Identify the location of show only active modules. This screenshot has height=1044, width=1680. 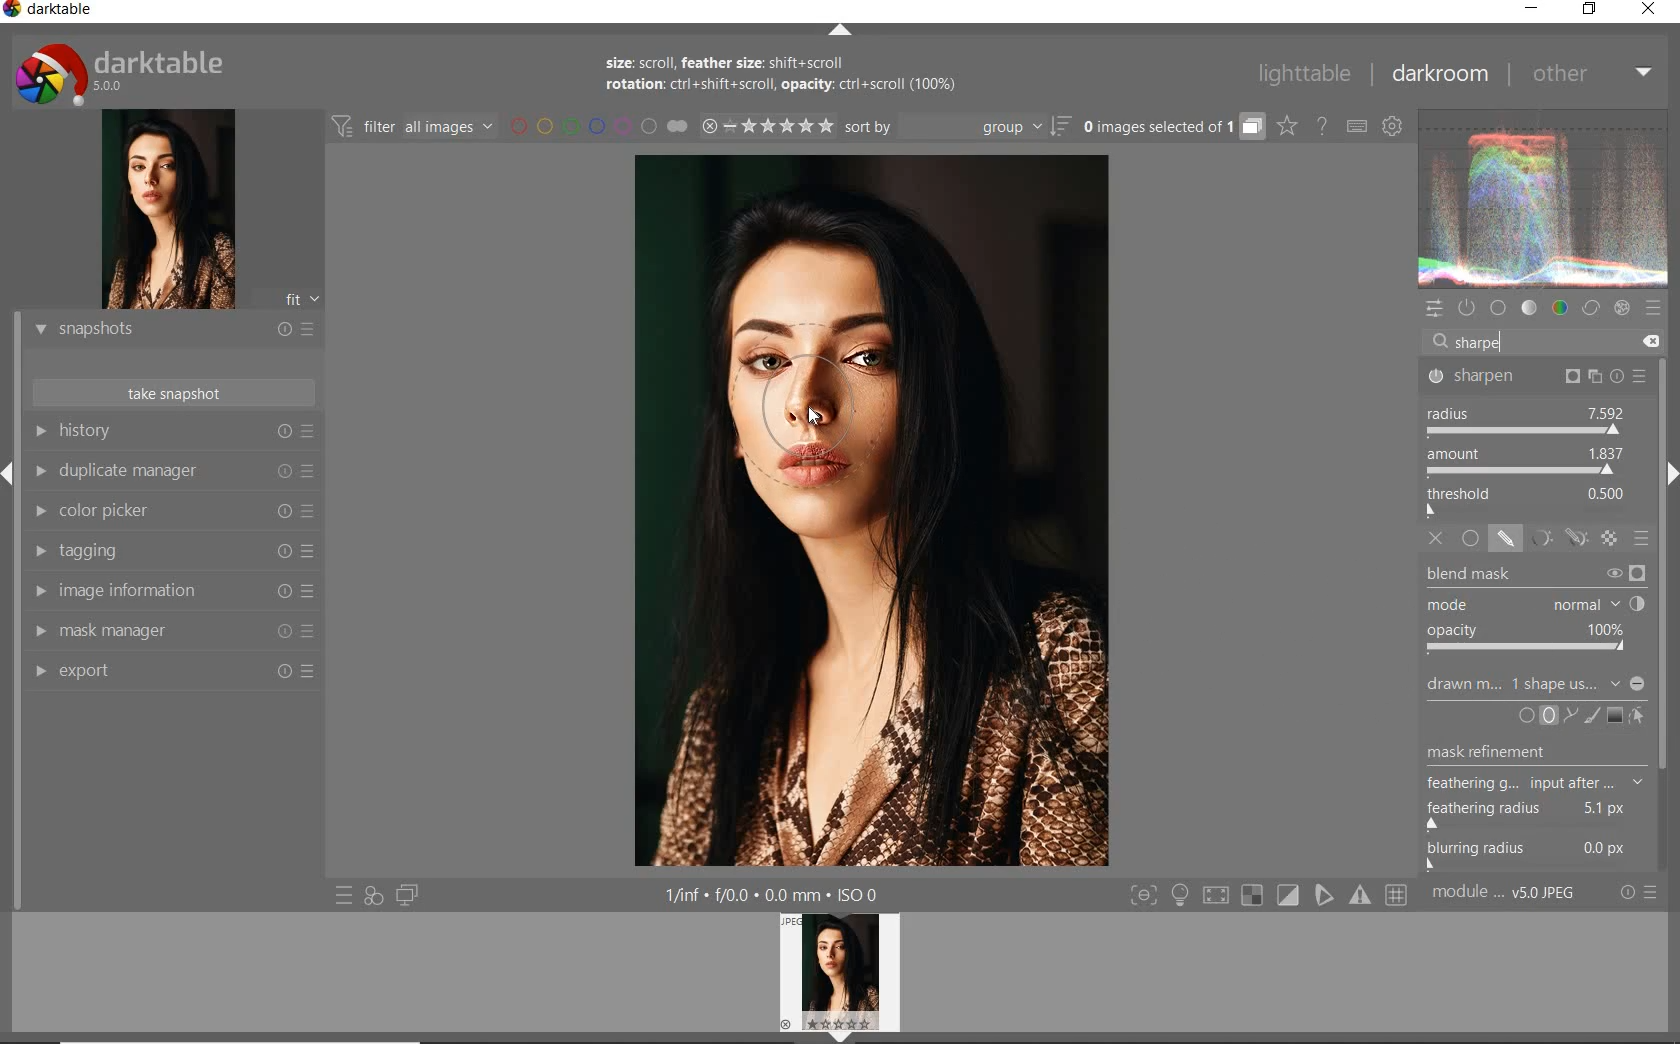
(1467, 309).